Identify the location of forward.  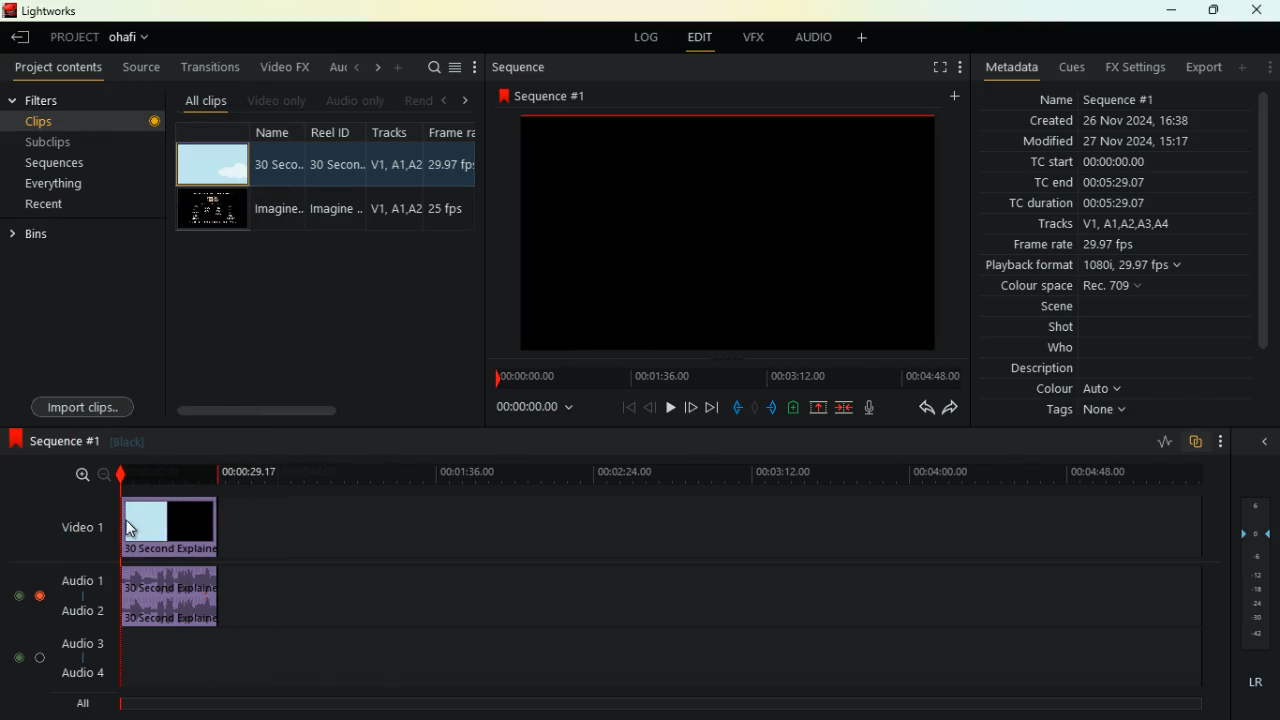
(713, 407).